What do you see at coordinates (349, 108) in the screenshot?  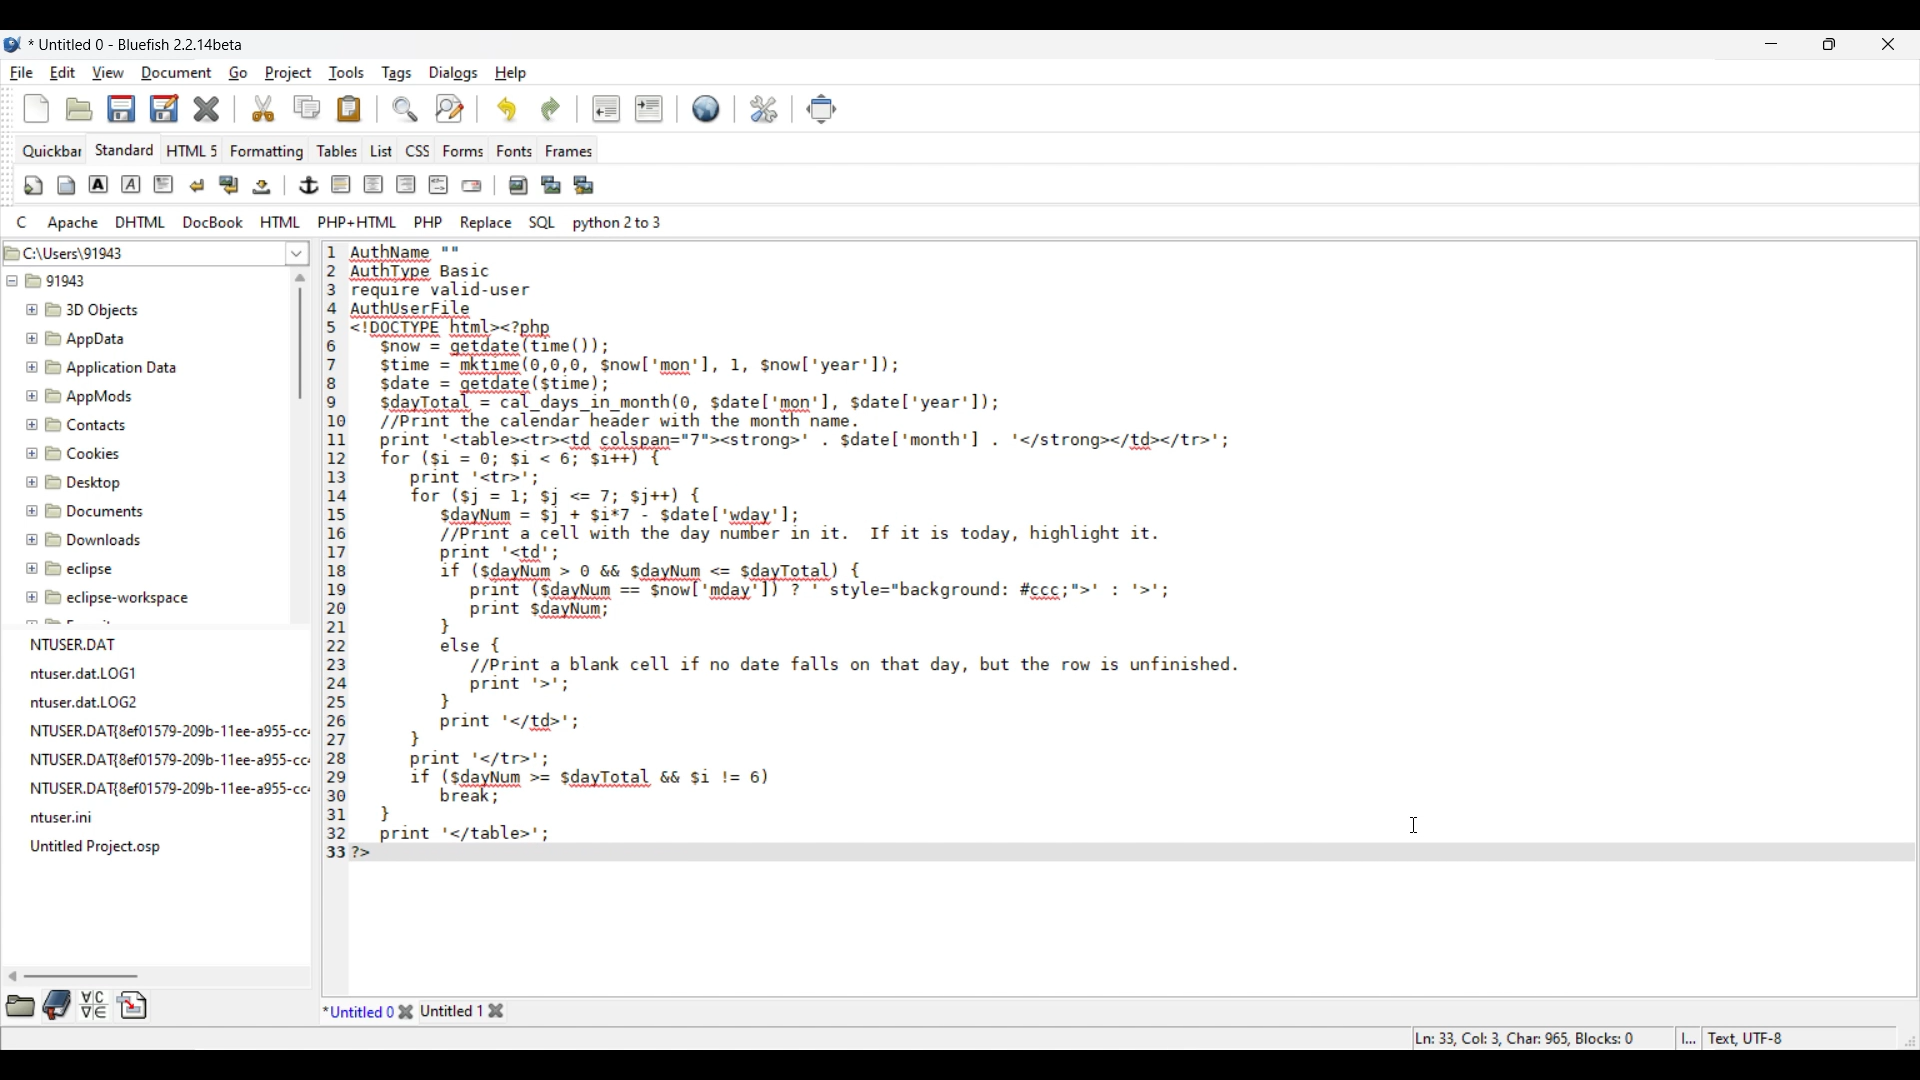 I see `Paste` at bounding box center [349, 108].